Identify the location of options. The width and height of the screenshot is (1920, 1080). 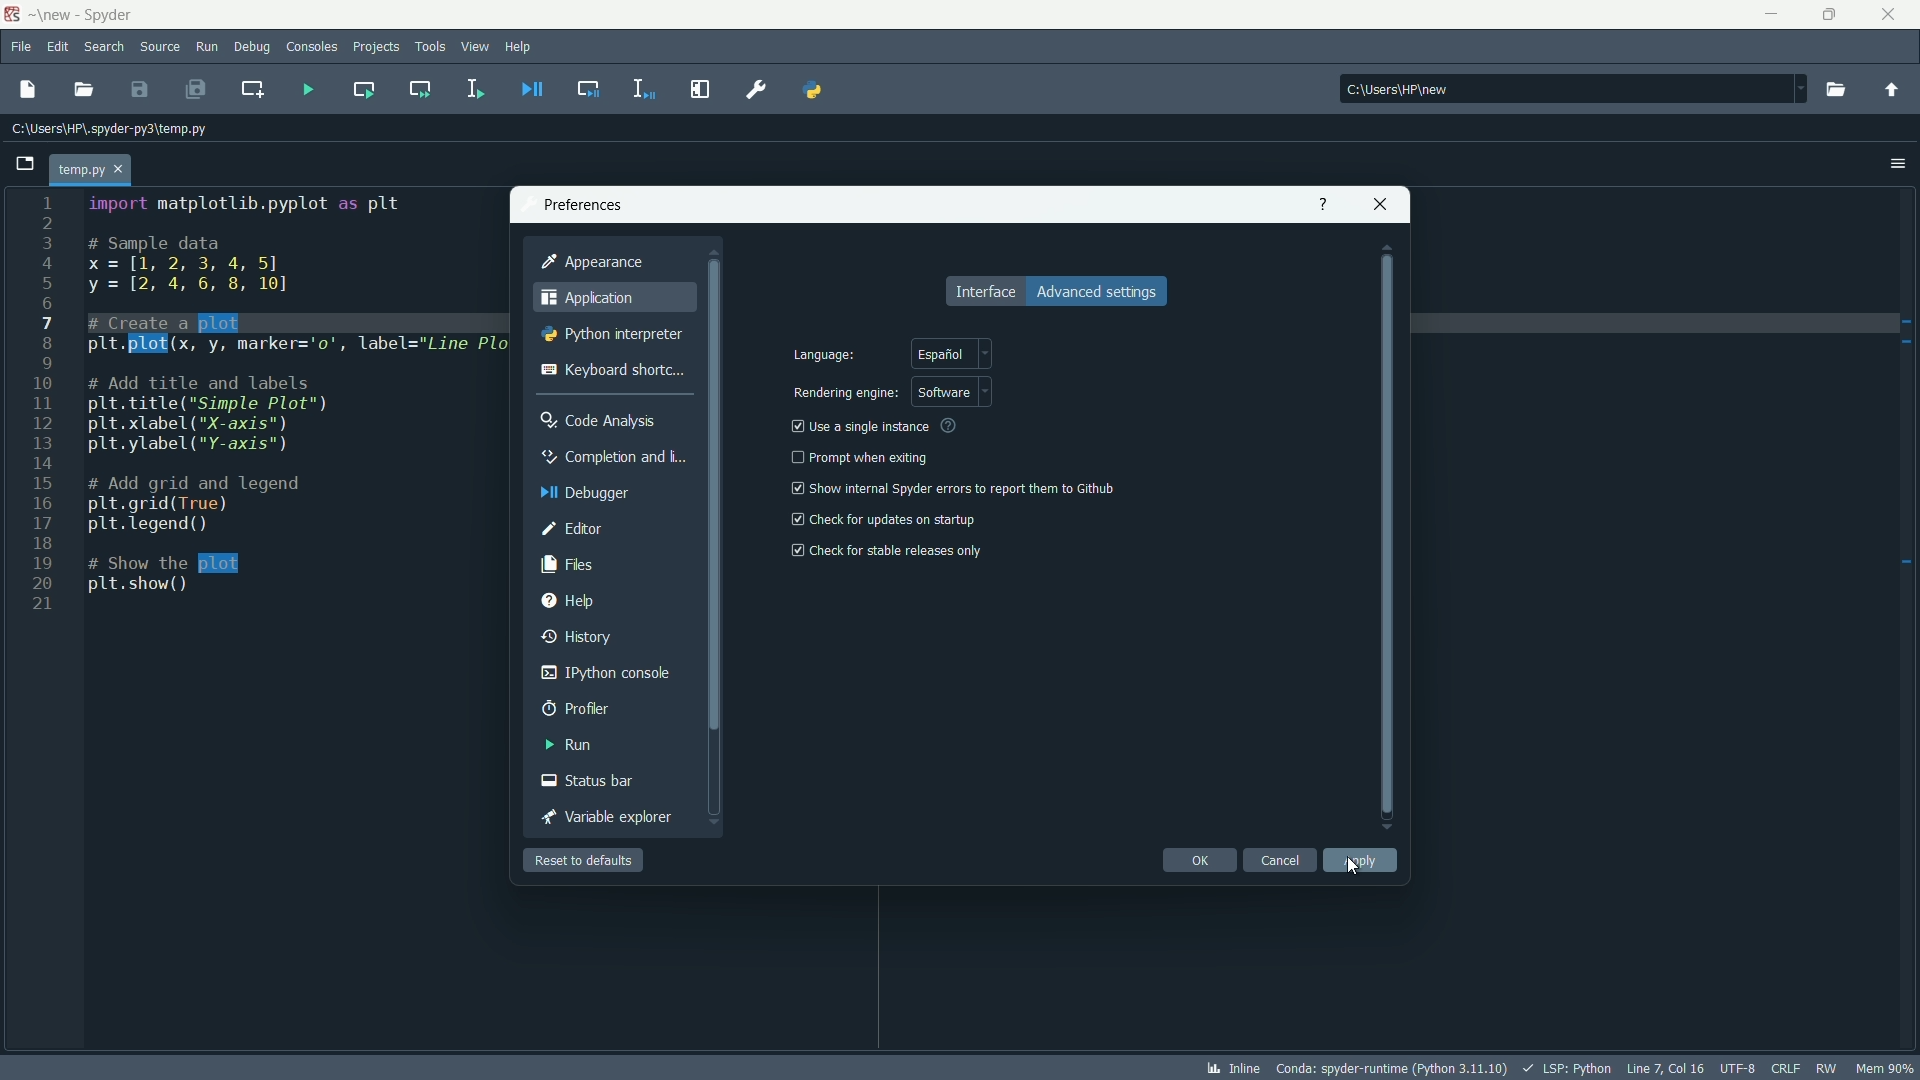
(1894, 163).